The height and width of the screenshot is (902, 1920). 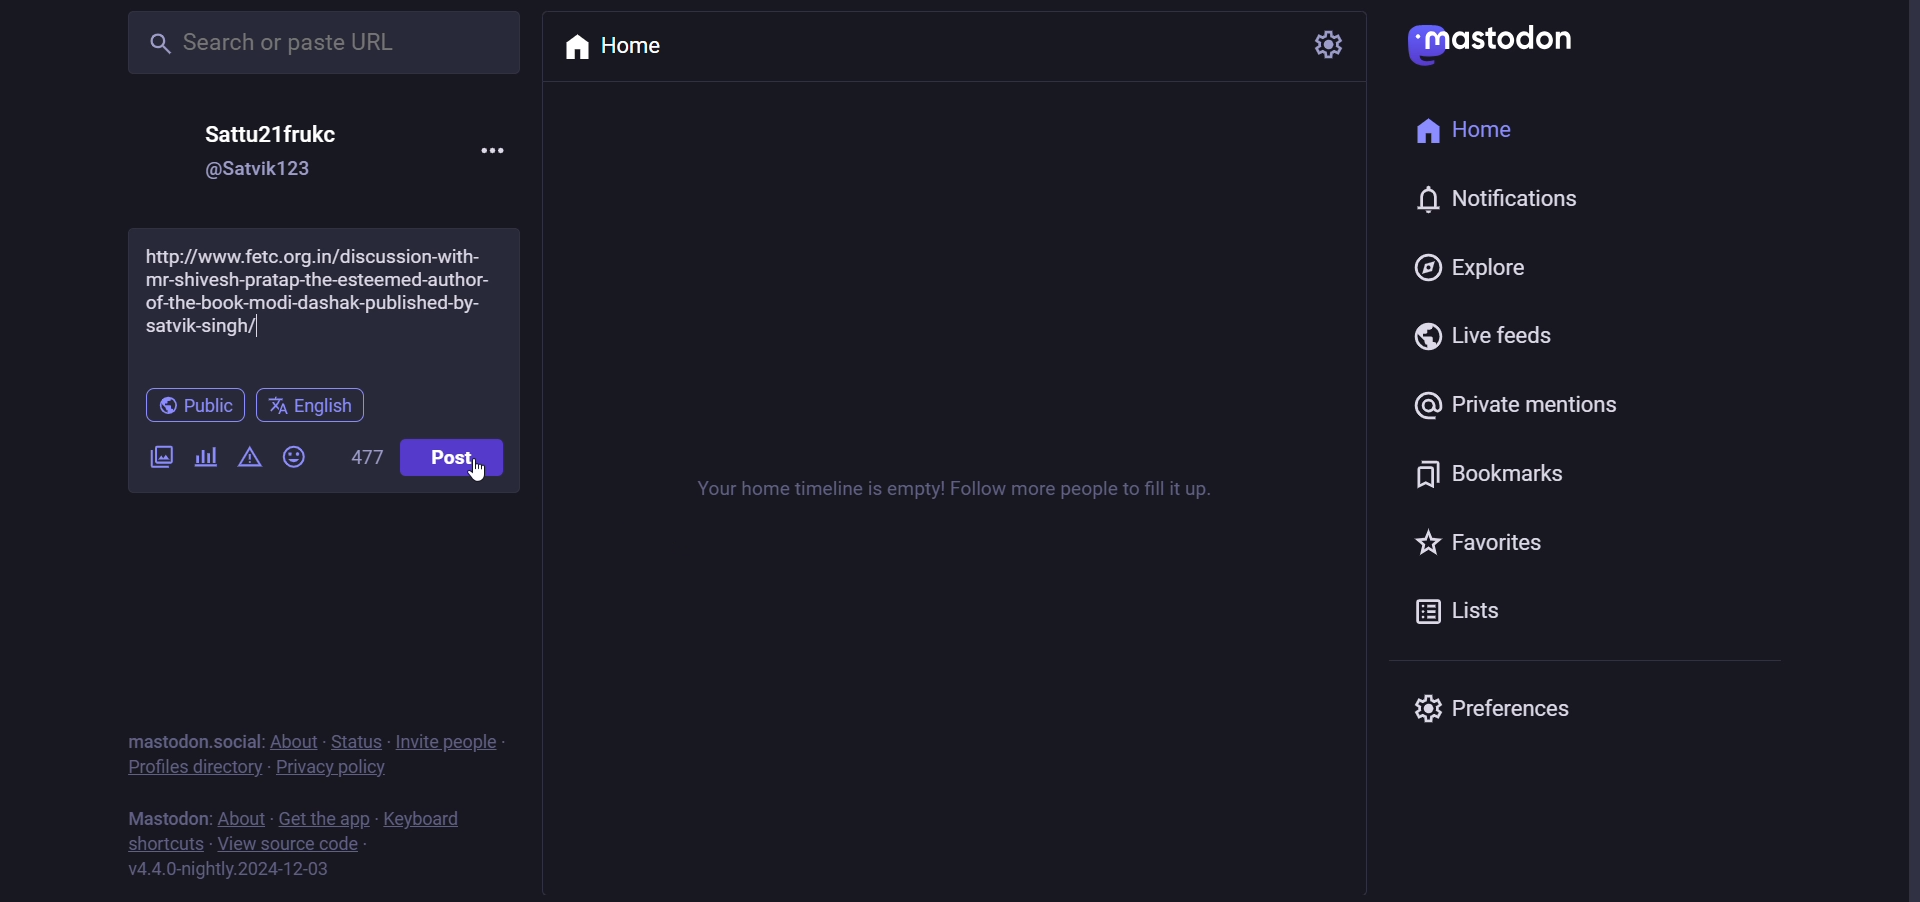 I want to click on setting, so click(x=1319, y=45).